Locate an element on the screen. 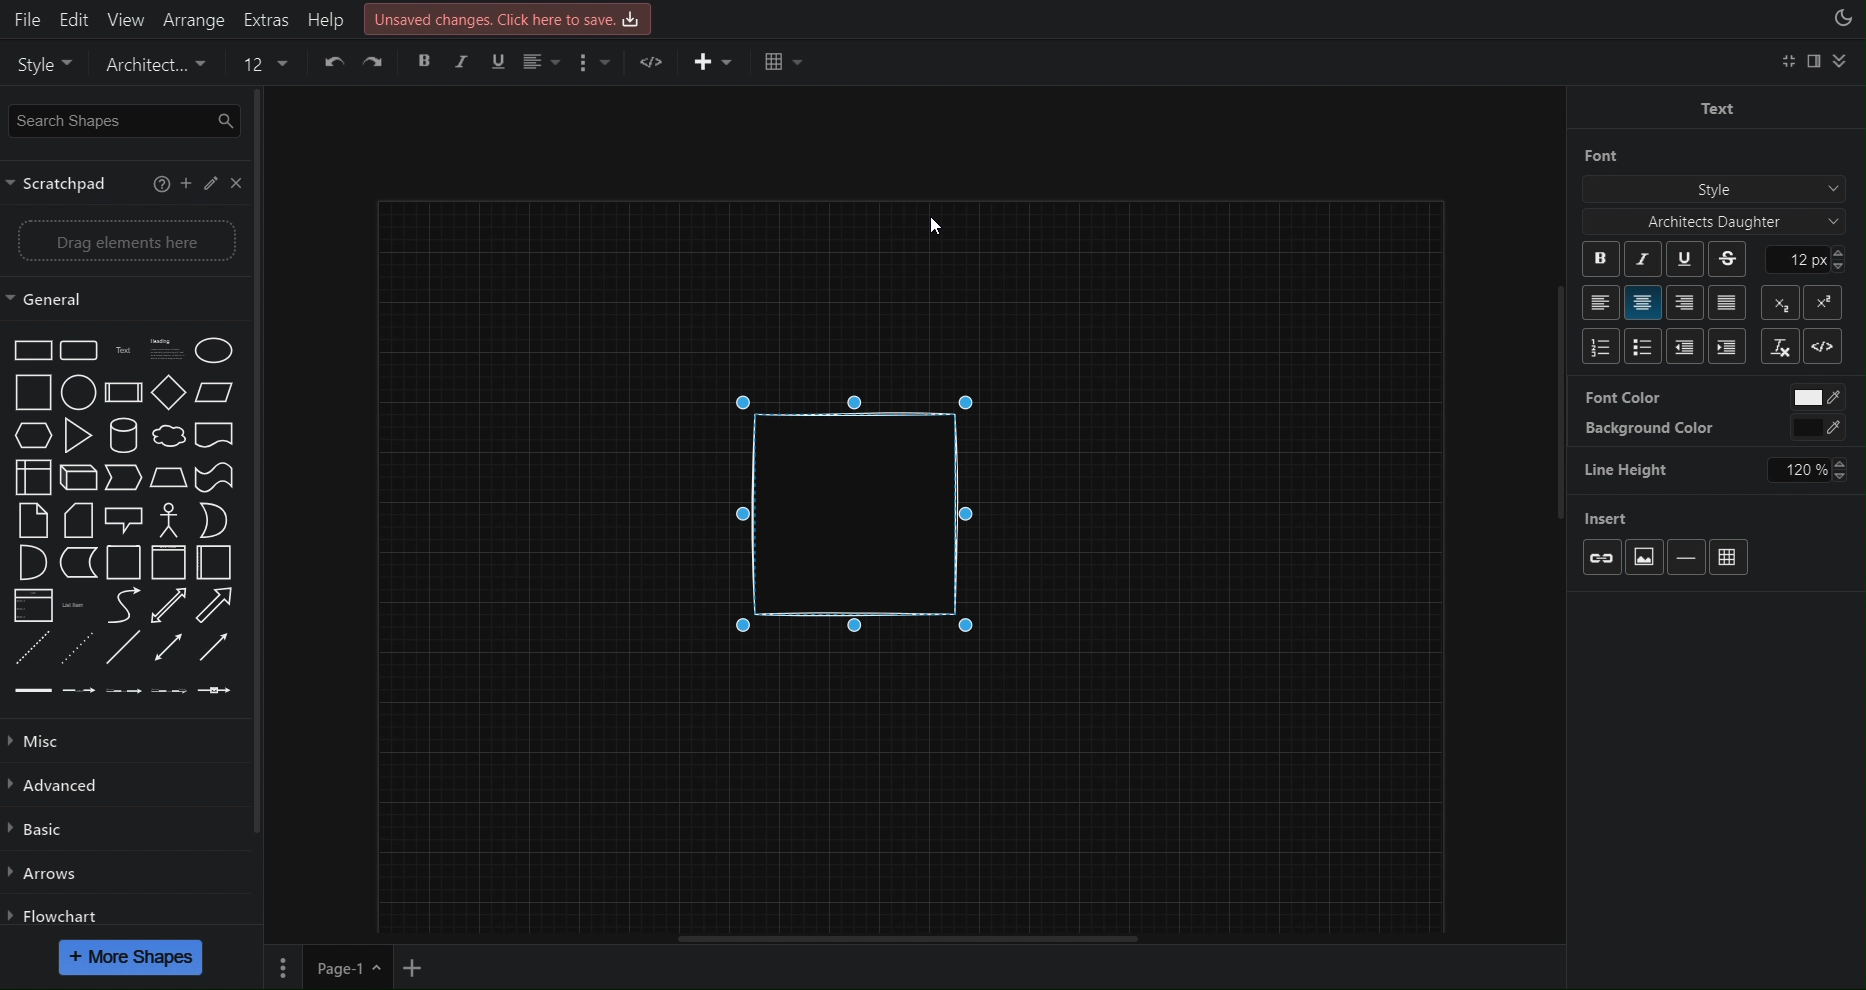 The height and width of the screenshot is (990, 1866). Centre is located at coordinates (1643, 302).